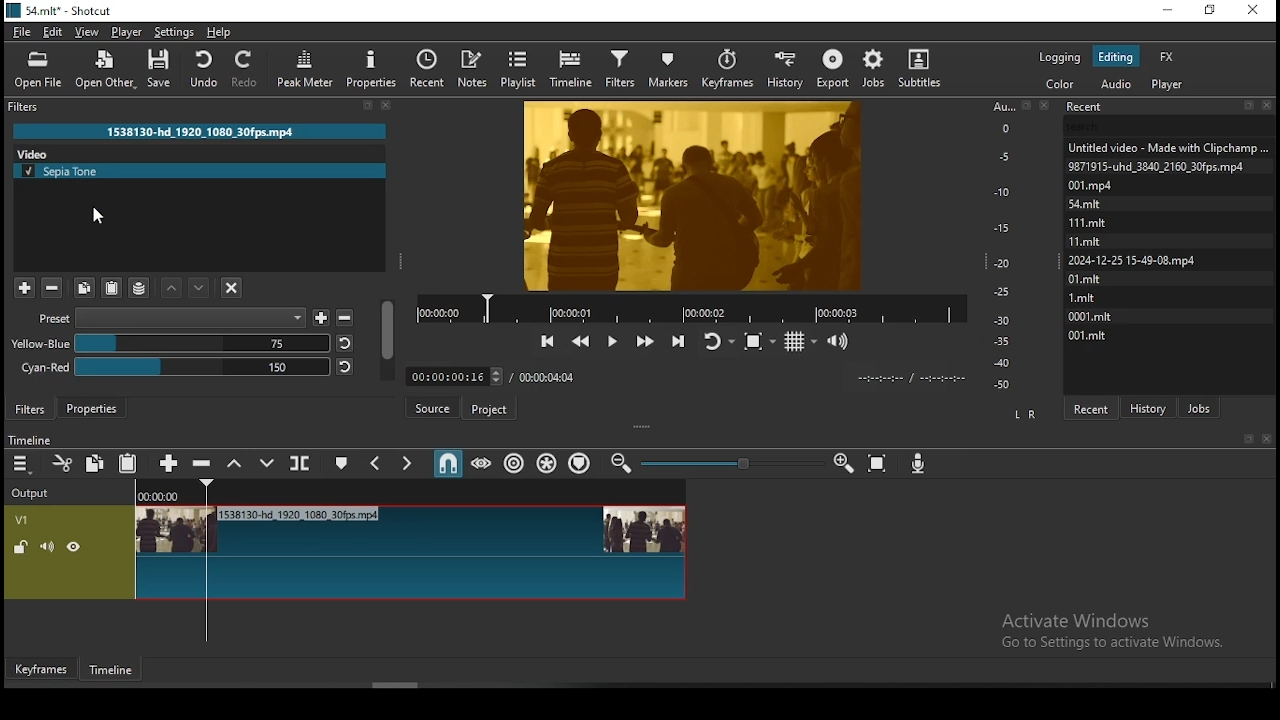 This screenshot has width=1280, height=720. What do you see at coordinates (614, 335) in the screenshot?
I see `play/pause` at bounding box center [614, 335].